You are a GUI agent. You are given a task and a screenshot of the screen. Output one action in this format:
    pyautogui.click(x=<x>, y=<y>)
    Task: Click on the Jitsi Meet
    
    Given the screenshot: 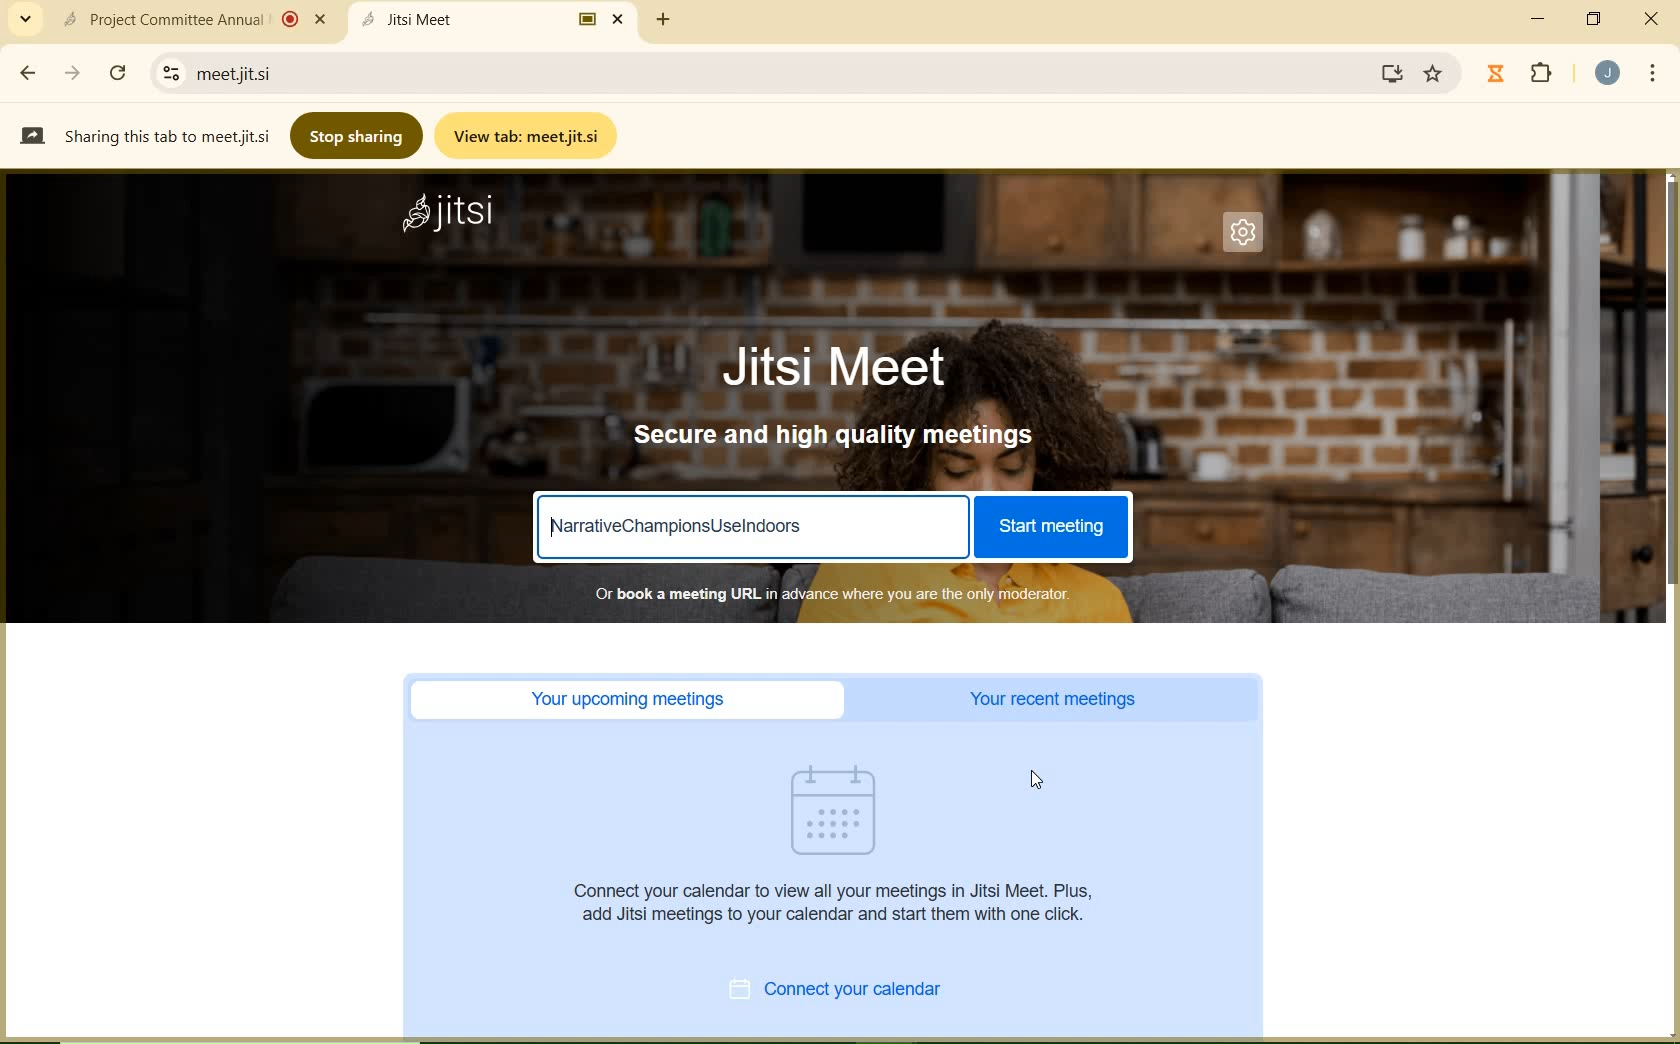 What is the action you would take?
    pyautogui.click(x=491, y=20)
    